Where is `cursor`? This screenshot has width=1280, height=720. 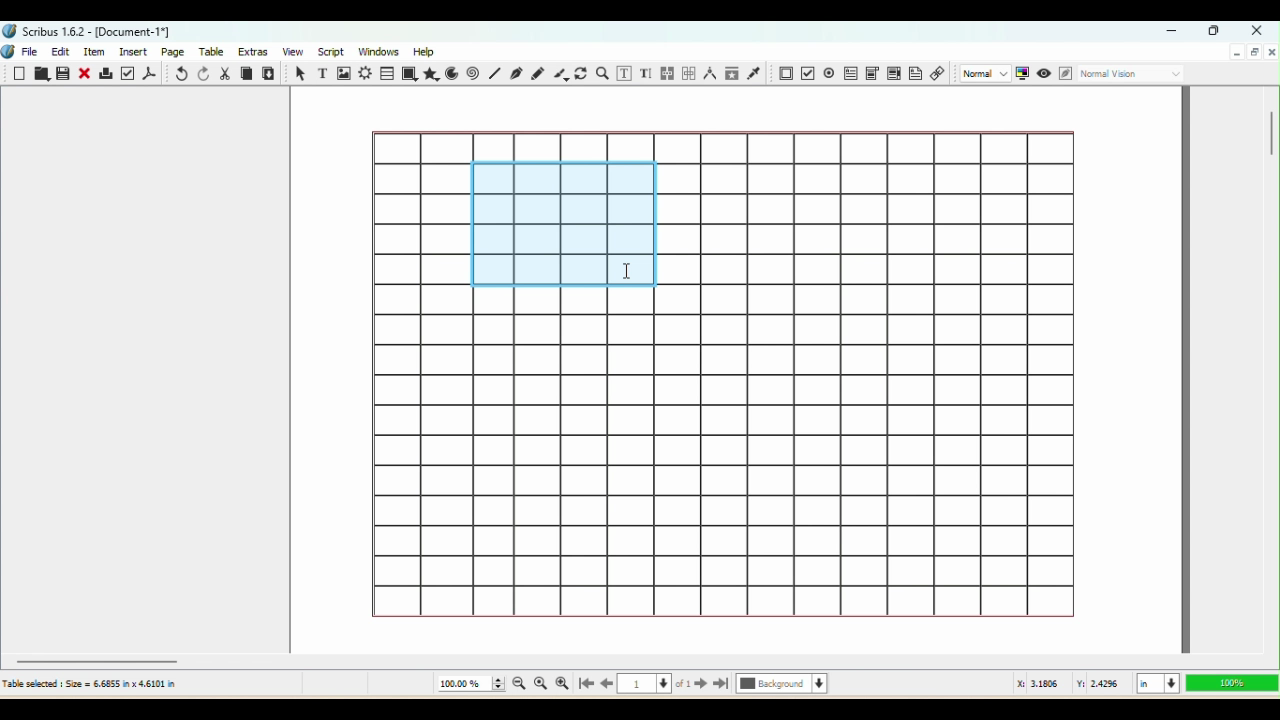 cursor is located at coordinates (625, 268).